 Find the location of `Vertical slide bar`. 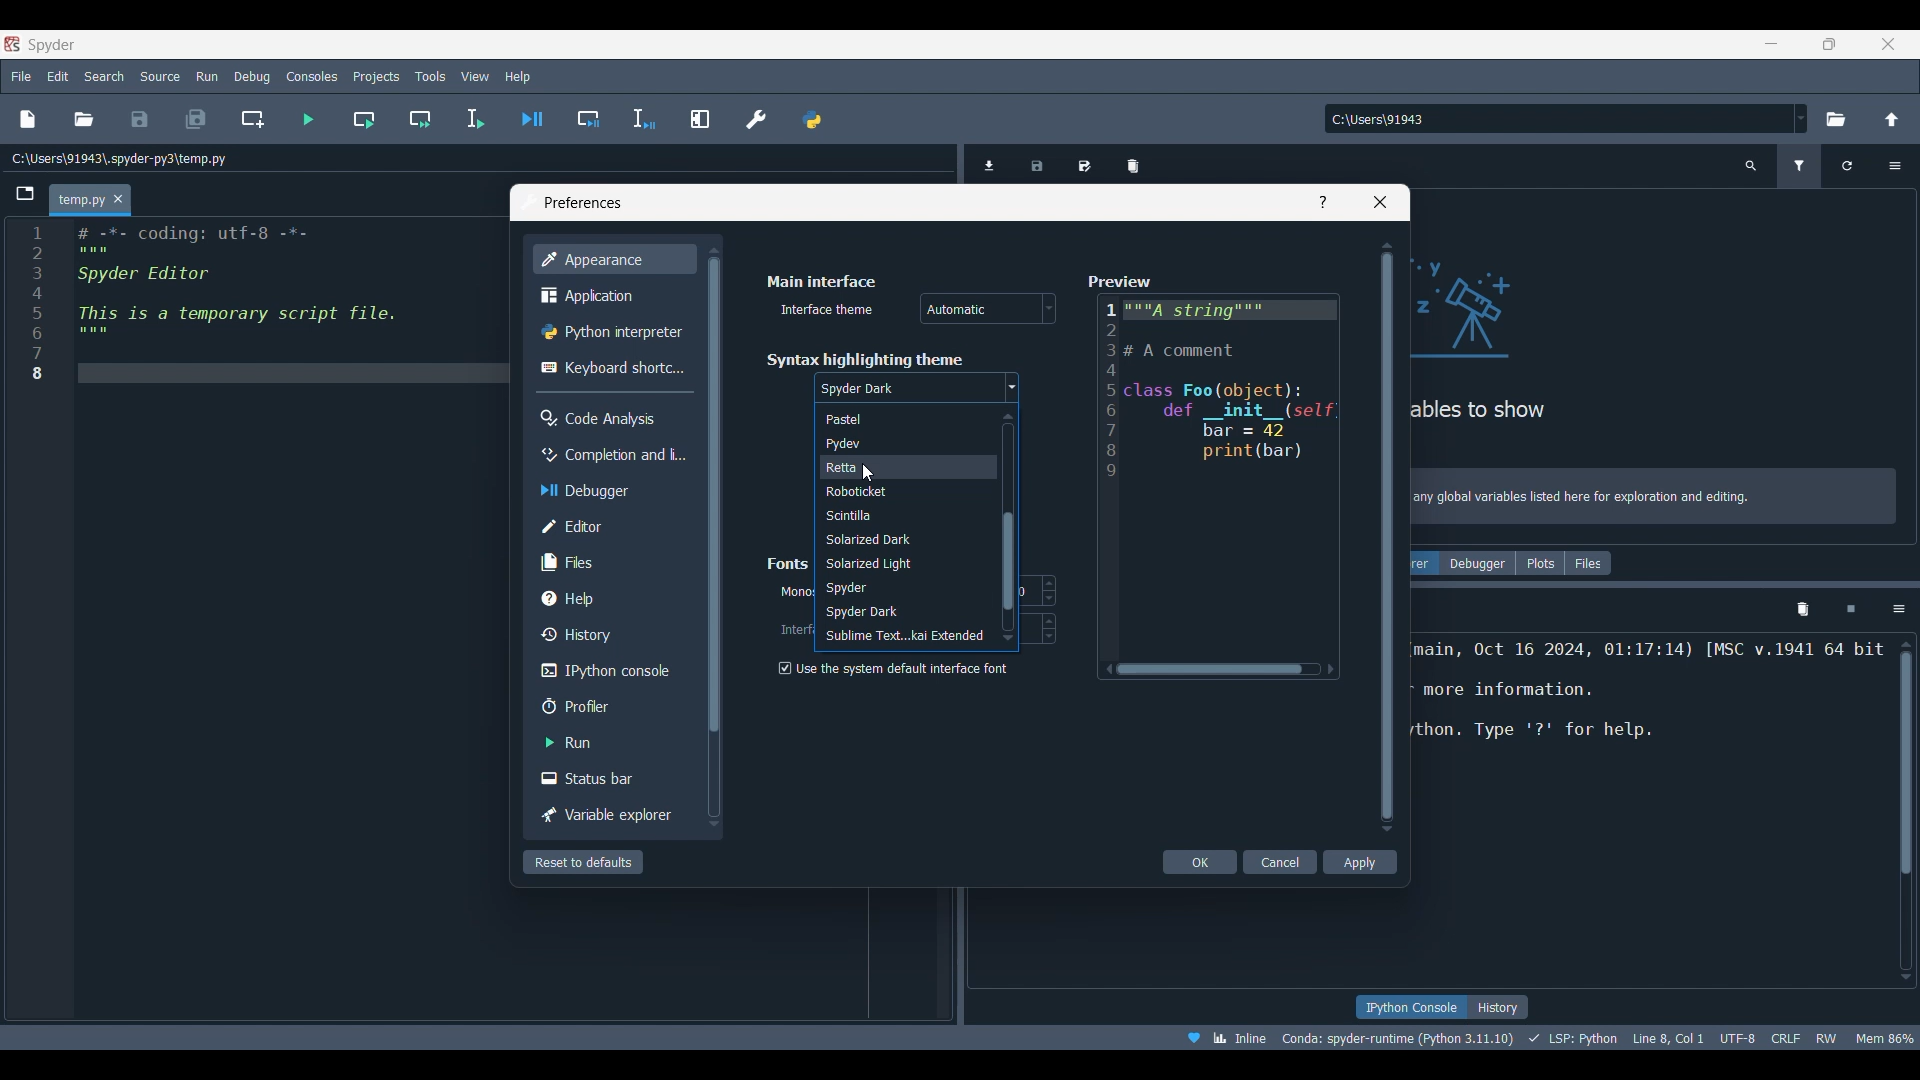

Vertical slide bar is located at coordinates (1387, 536).